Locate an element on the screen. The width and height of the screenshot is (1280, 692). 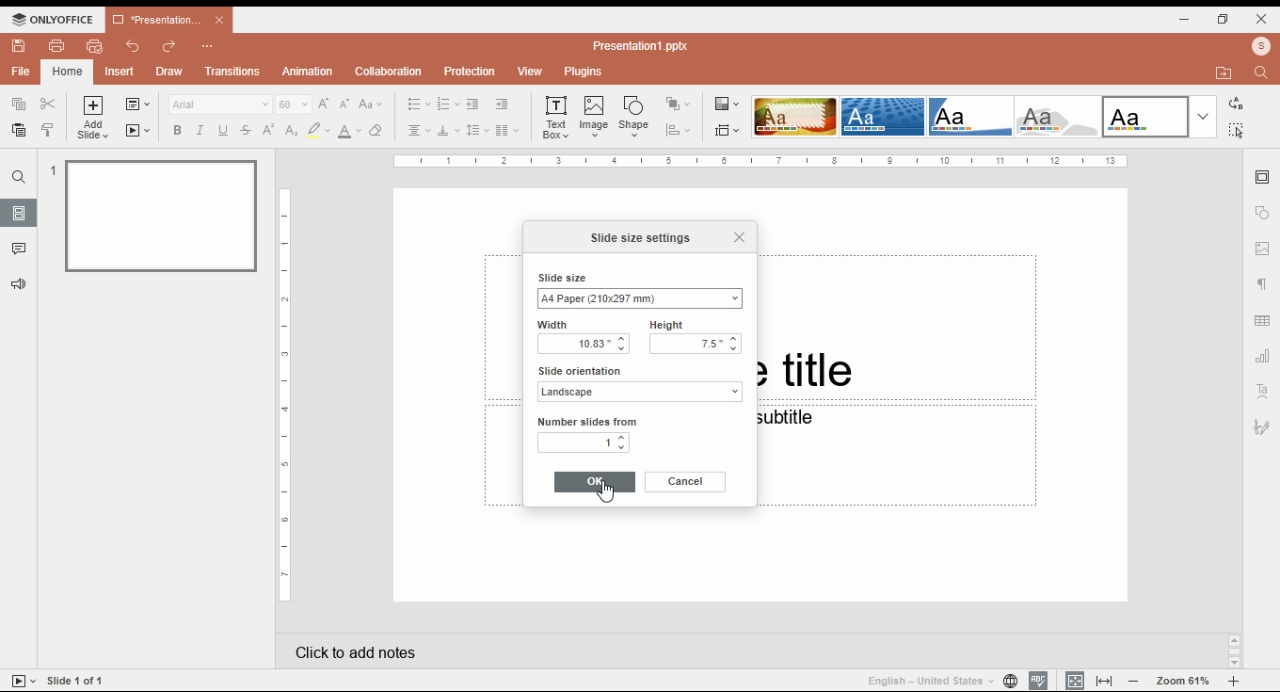
save is located at coordinates (18, 46).